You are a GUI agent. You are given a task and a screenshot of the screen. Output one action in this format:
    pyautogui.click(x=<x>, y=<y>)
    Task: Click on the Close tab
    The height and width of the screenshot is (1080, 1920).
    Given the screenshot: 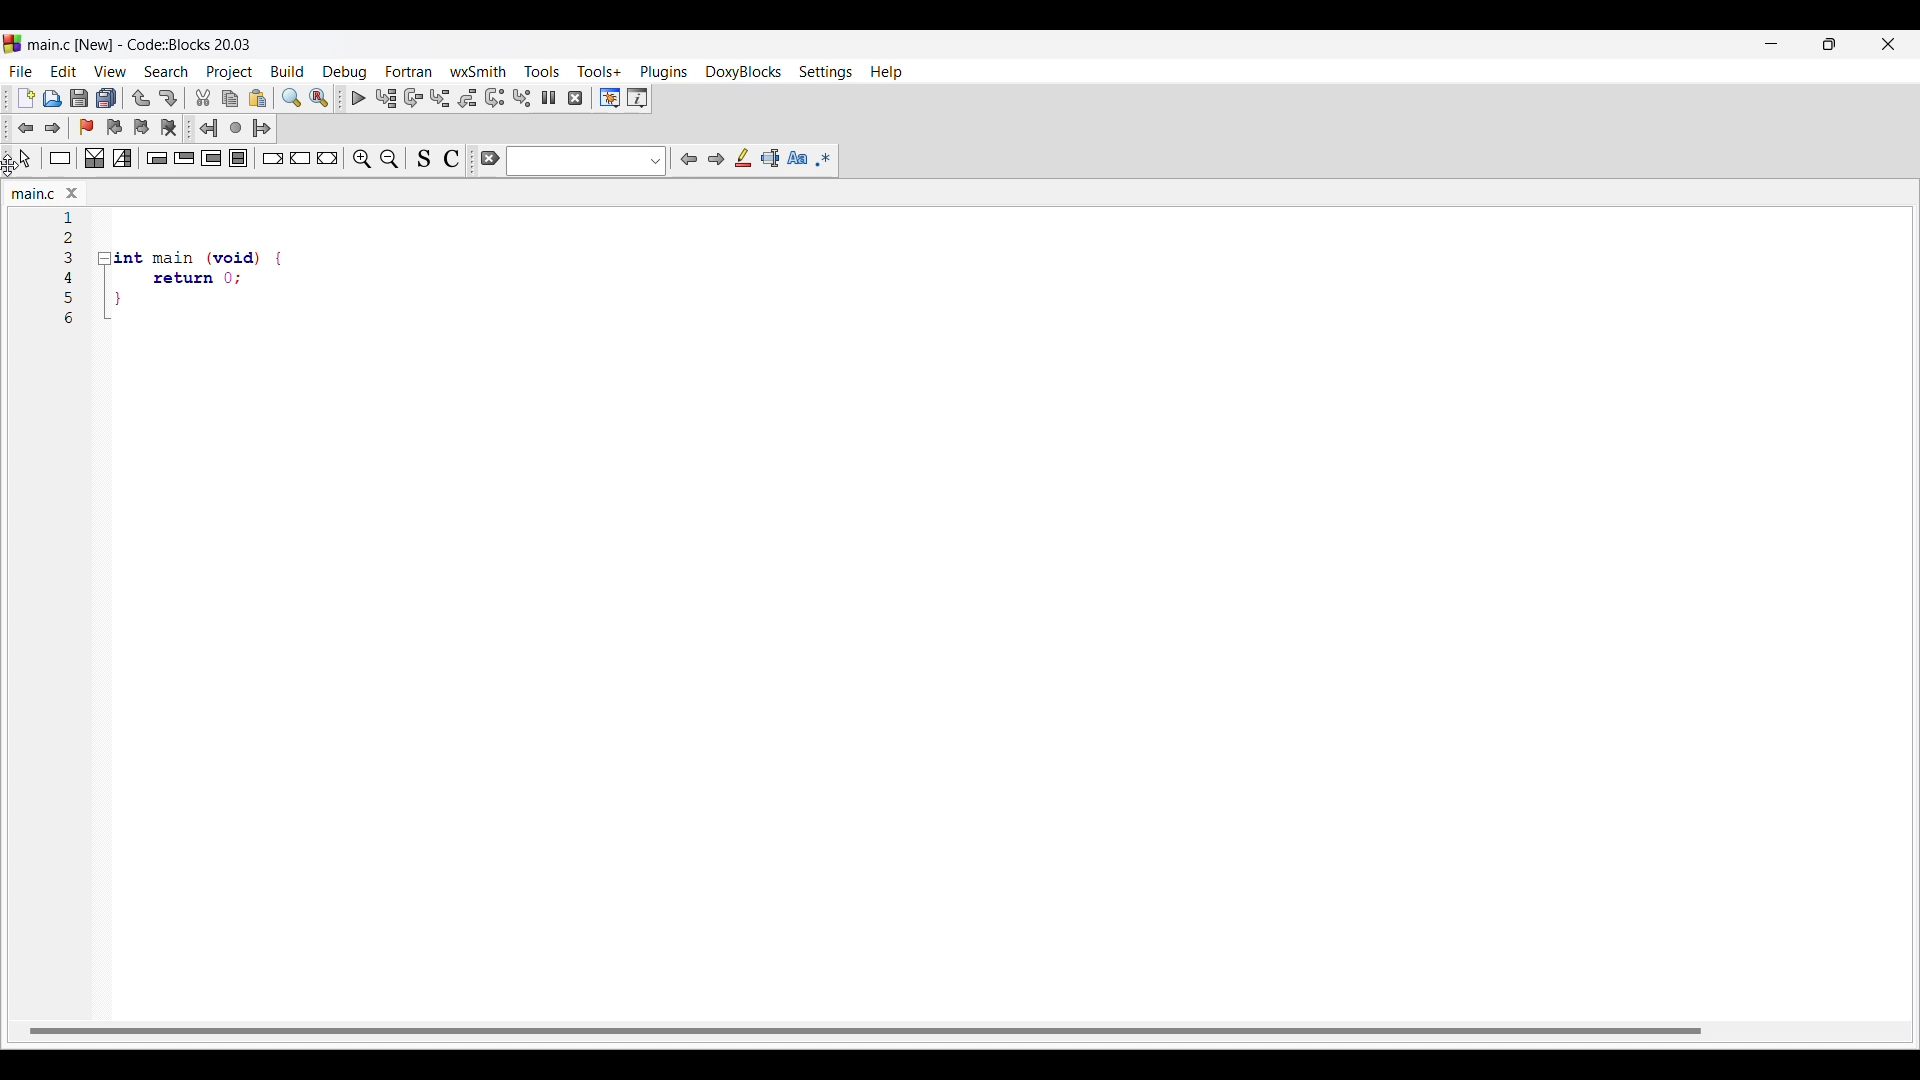 What is the action you would take?
    pyautogui.click(x=72, y=193)
    